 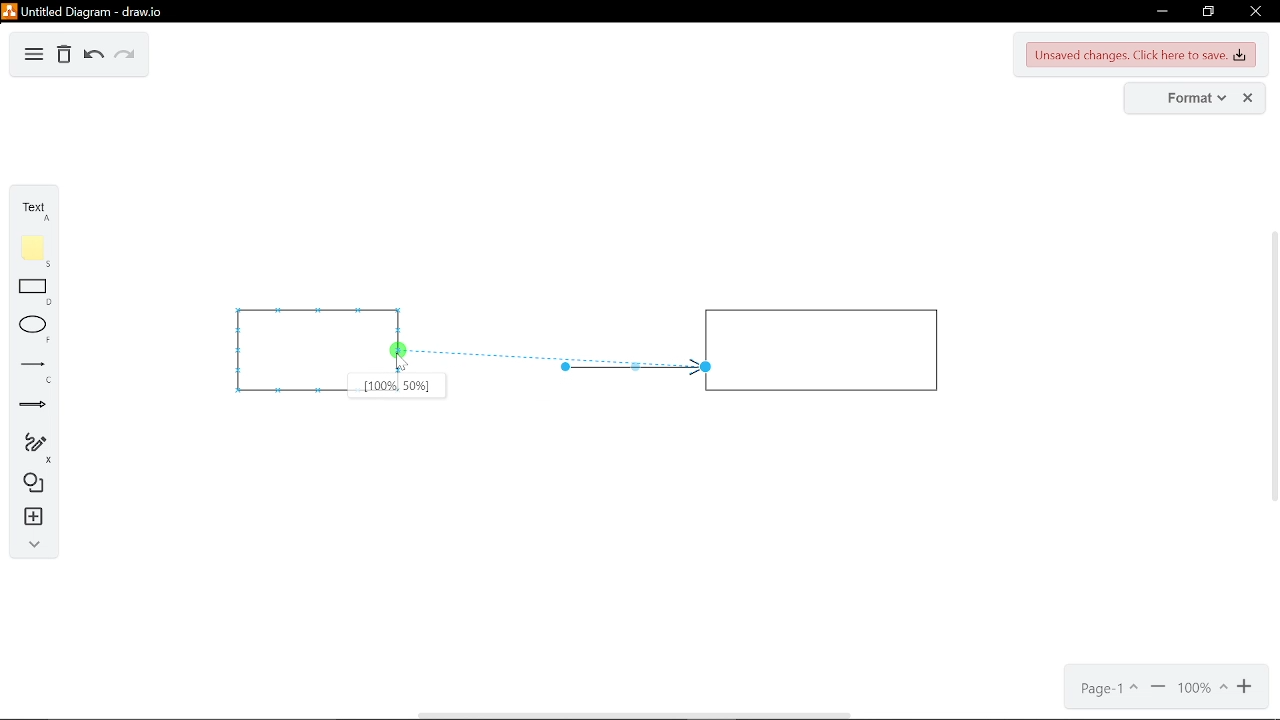 What do you see at coordinates (34, 55) in the screenshot?
I see `diagram` at bounding box center [34, 55].